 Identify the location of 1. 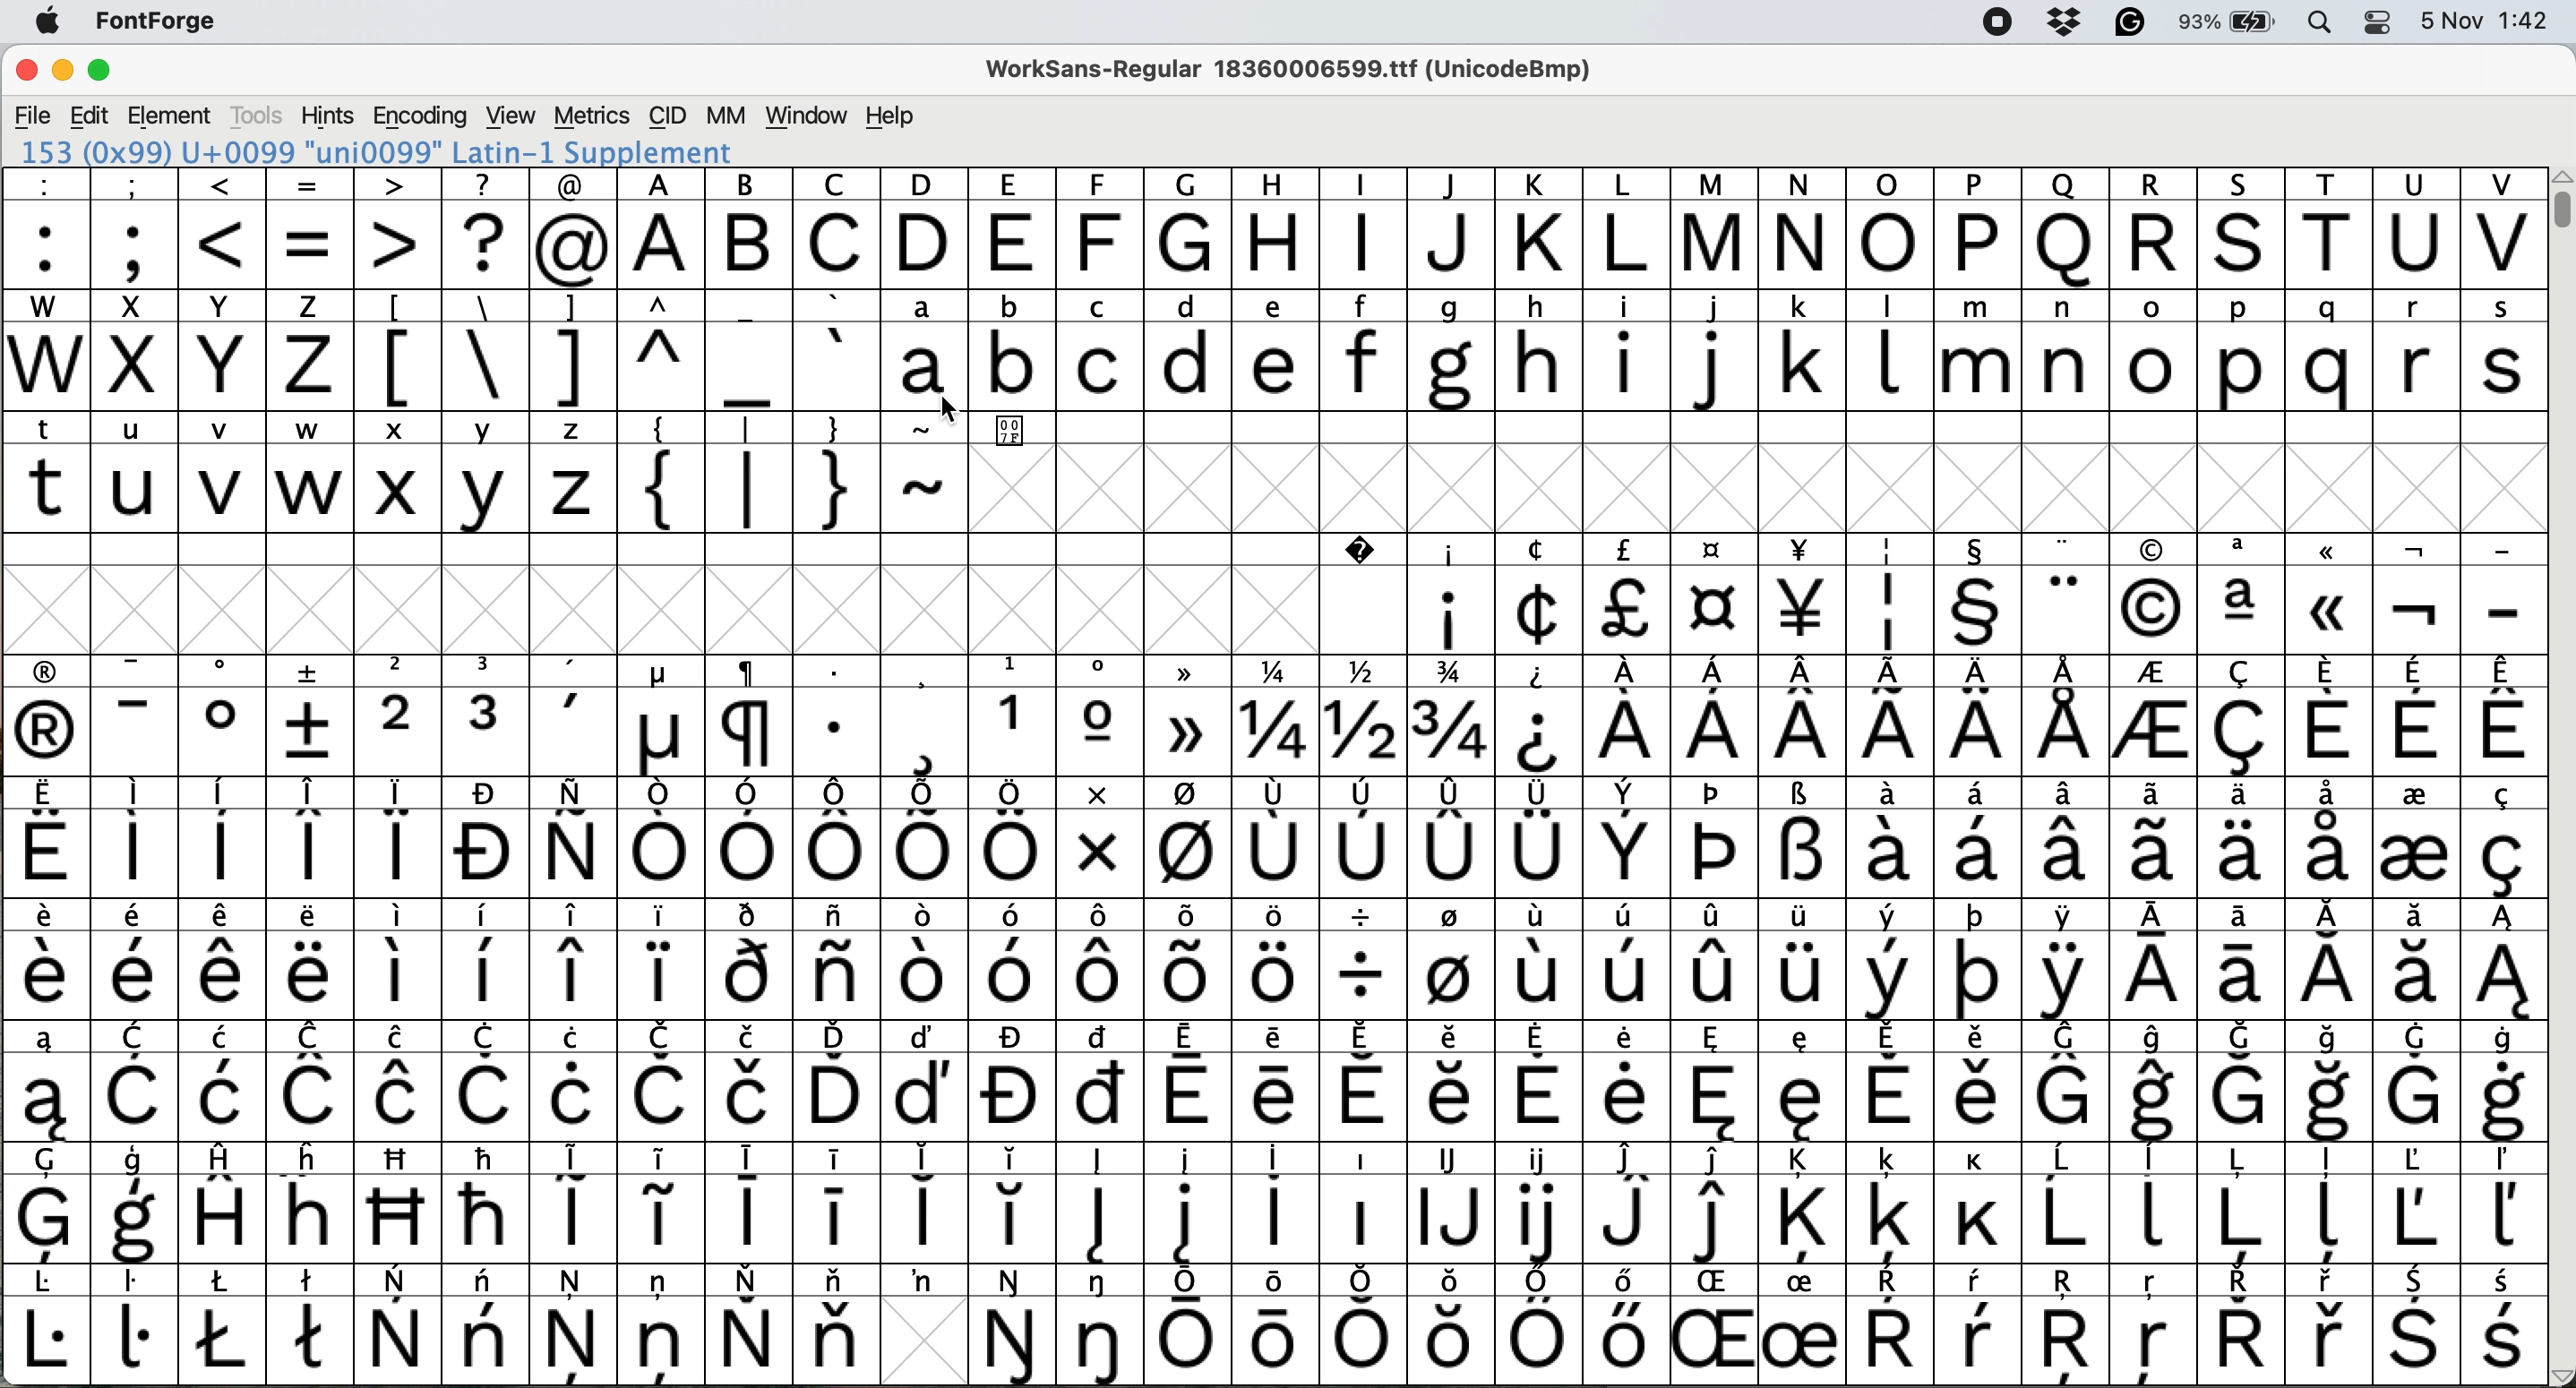
(1012, 715).